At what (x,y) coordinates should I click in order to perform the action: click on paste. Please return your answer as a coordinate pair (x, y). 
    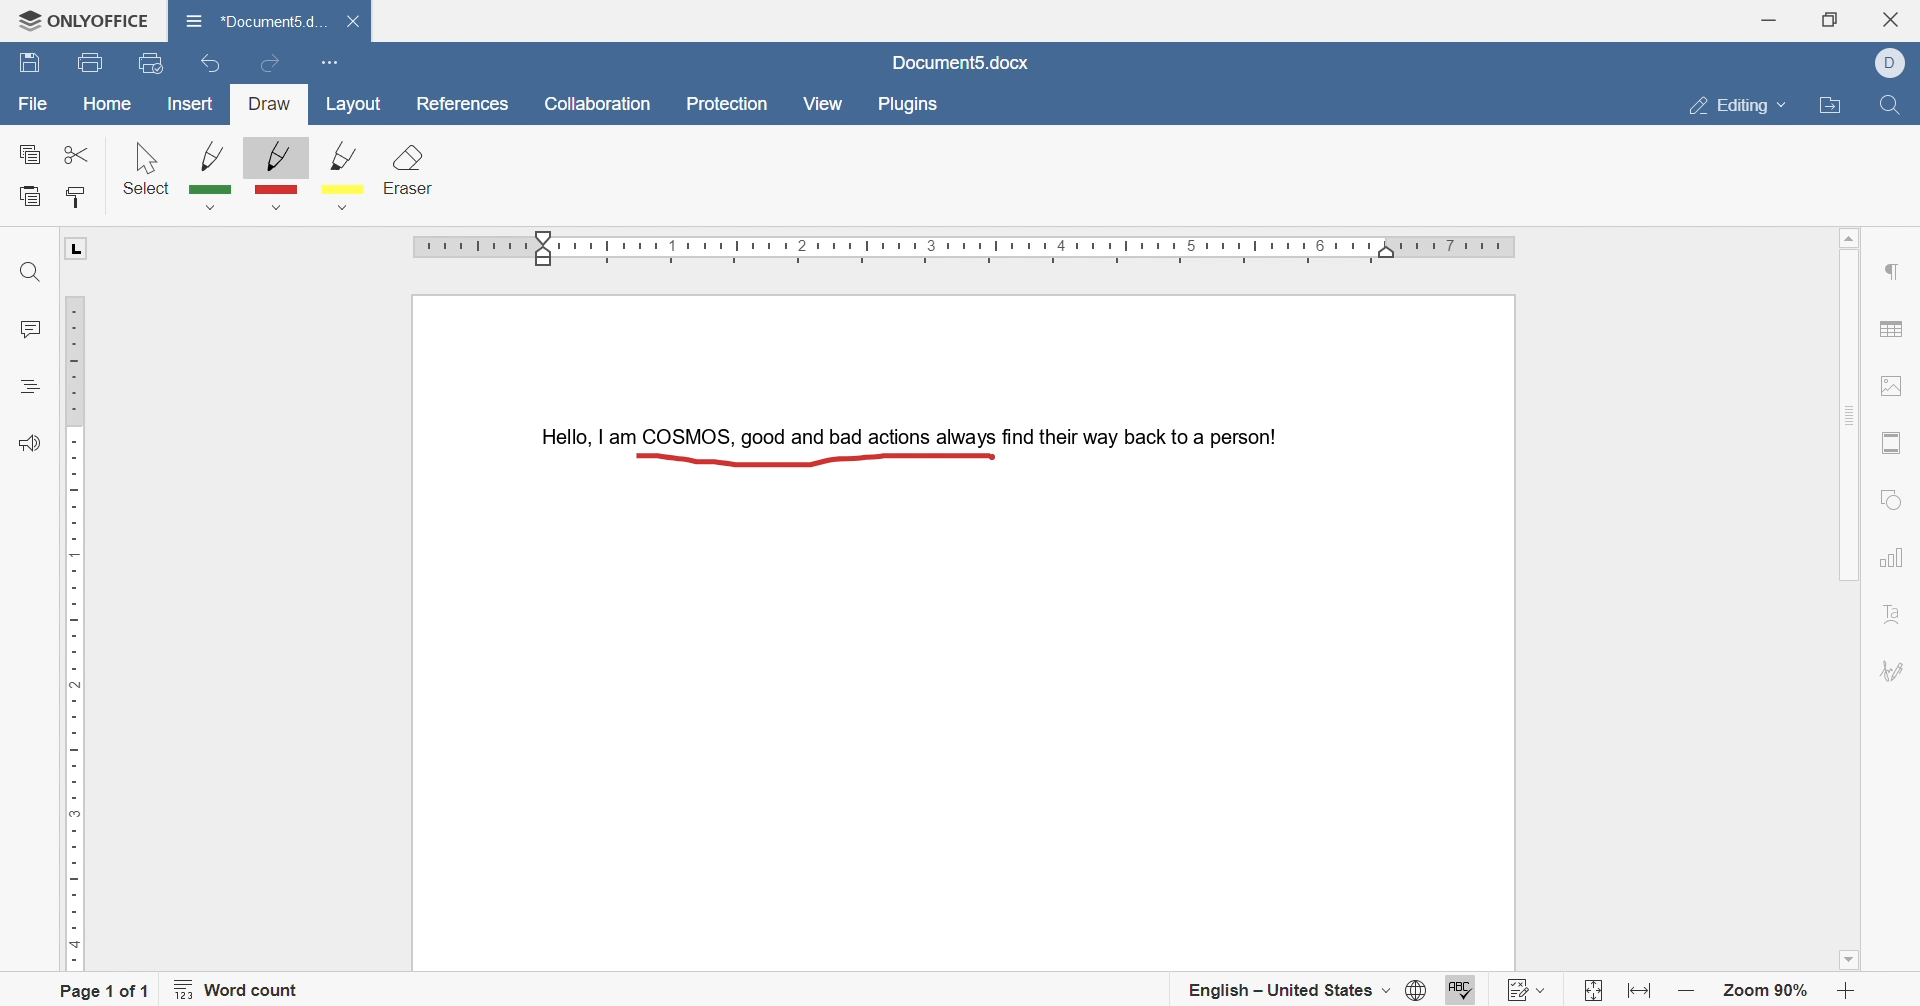
    Looking at the image, I should click on (31, 197).